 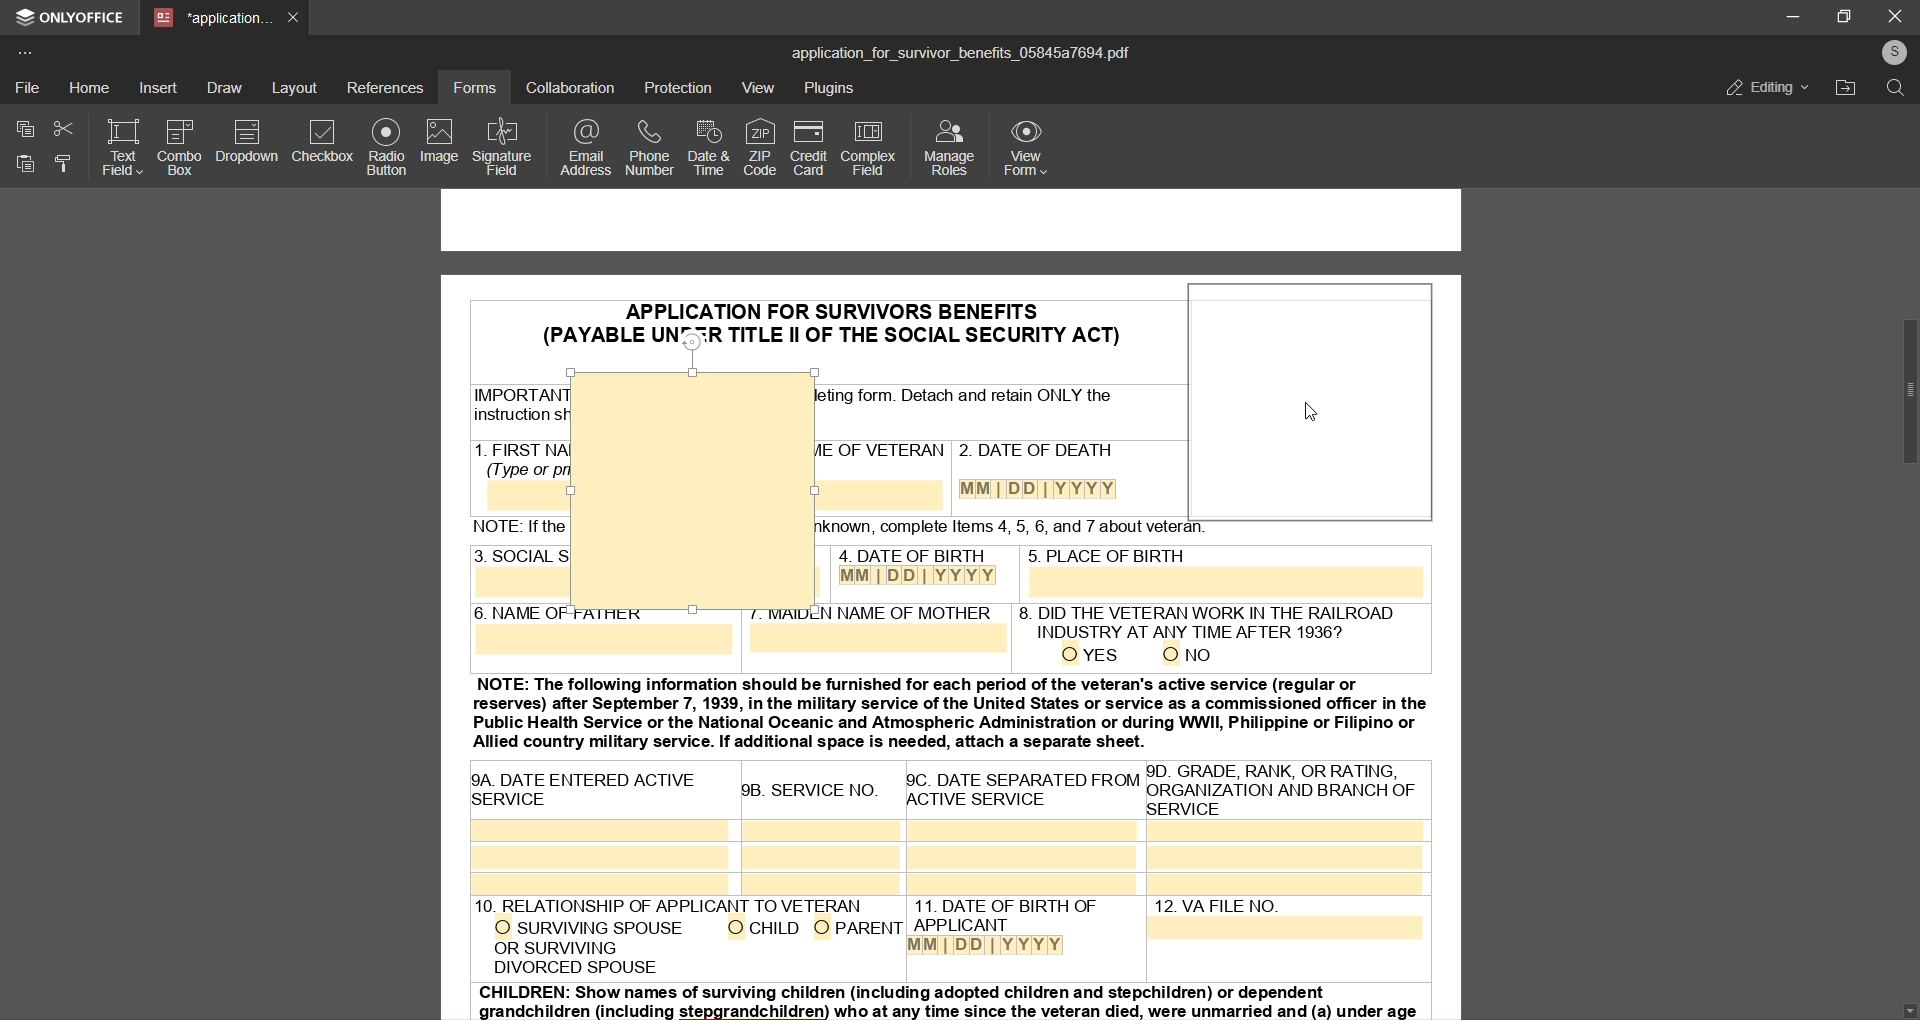 What do you see at coordinates (24, 165) in the screenshot?
I see `paste` at bounding box center [24, 165].